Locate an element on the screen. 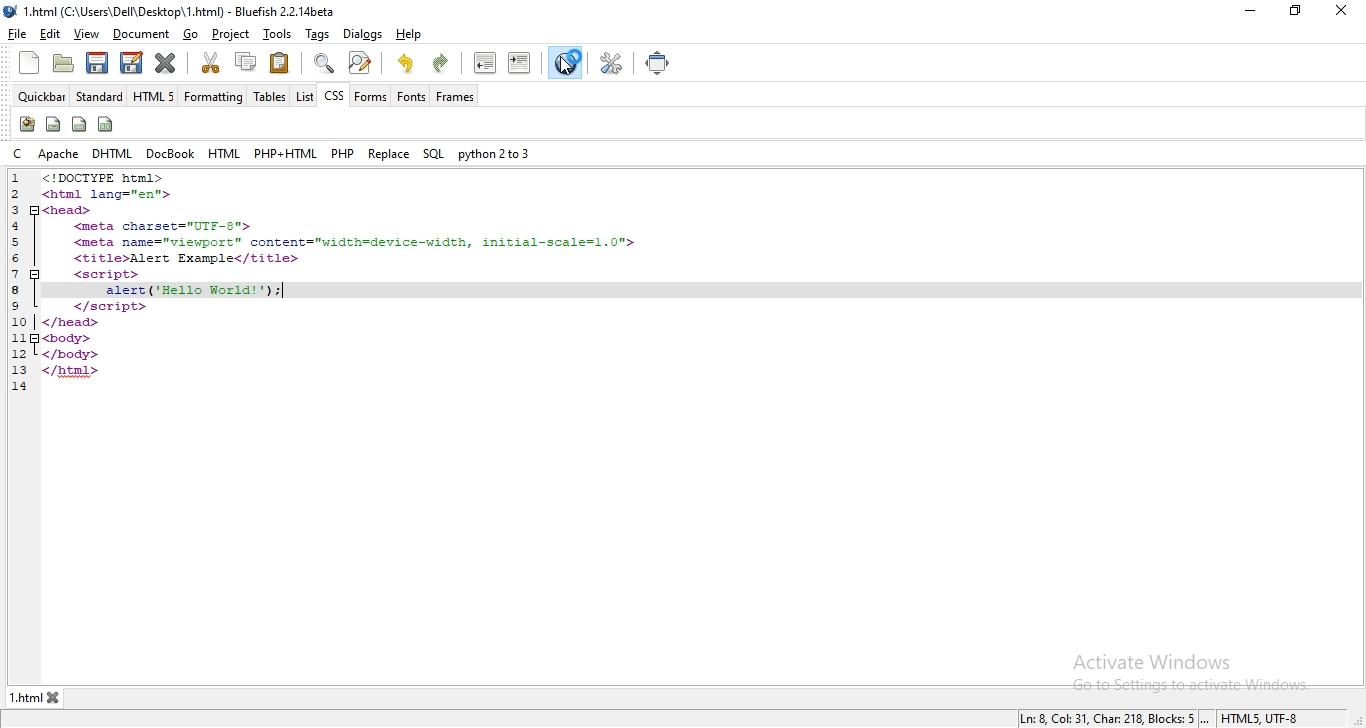  forms is located at coordinates (370, 95).